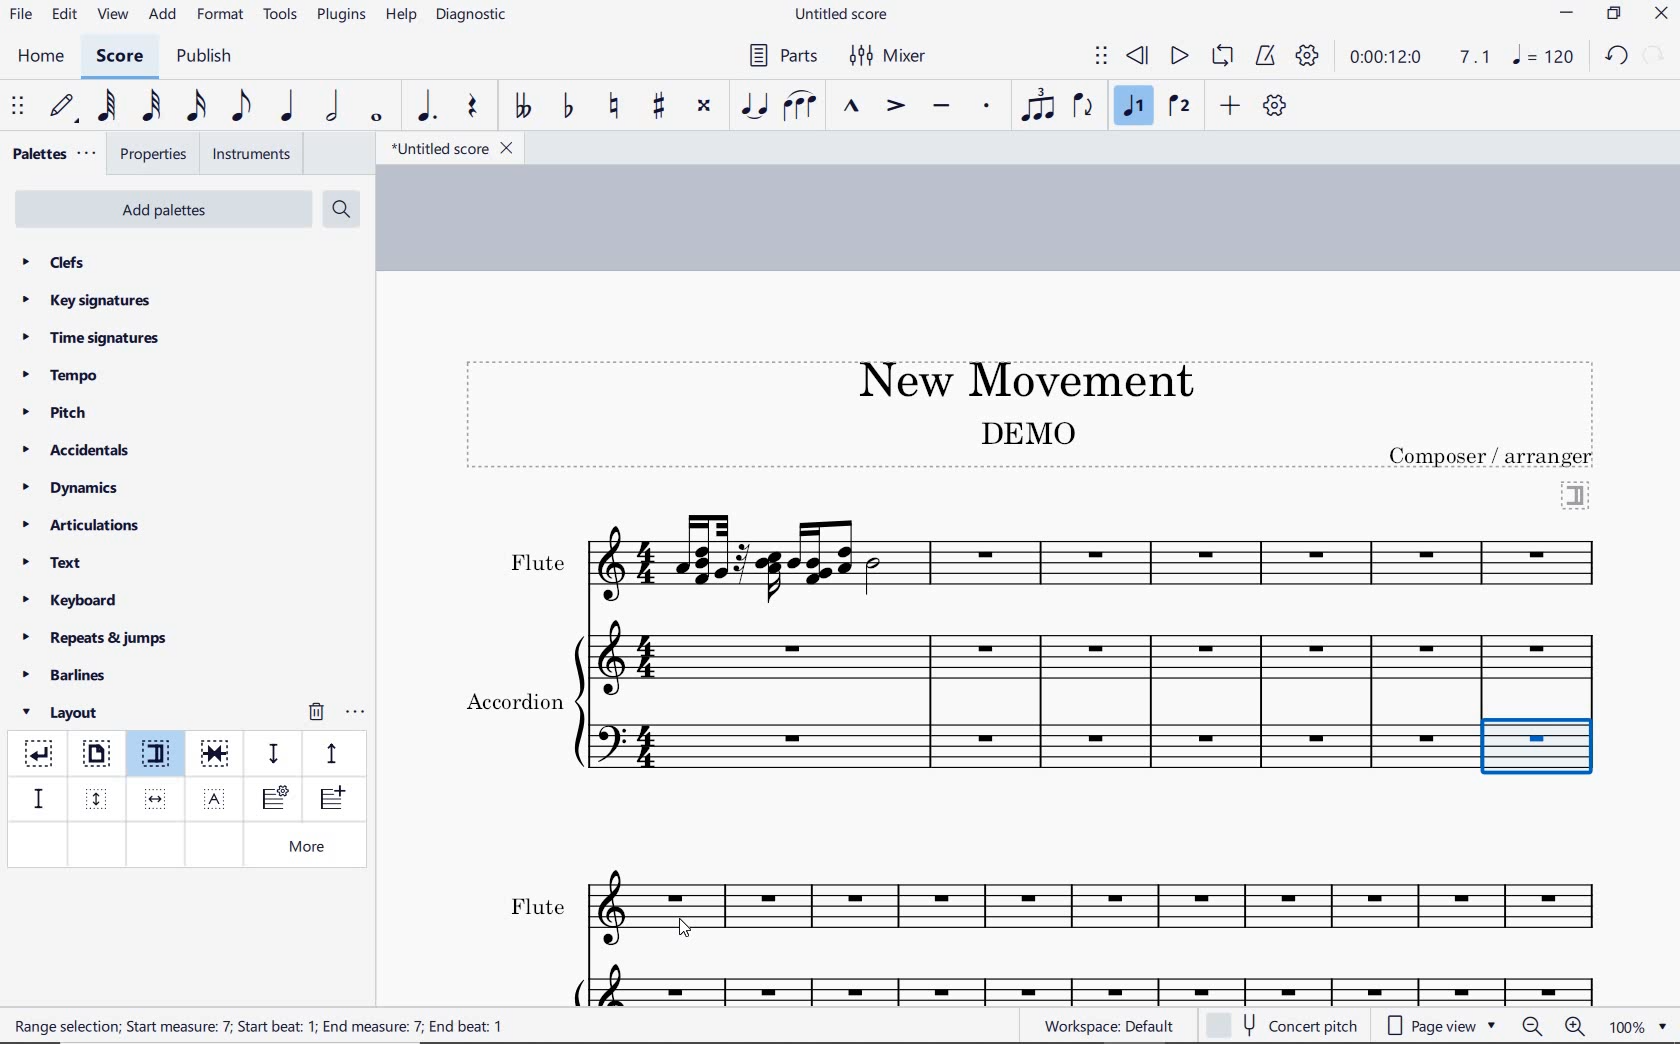 This screenshot has height=1044, width=1680. What do you see at coordinates (165, 15) in the screenshot?
I see `add ` at bounding box center [165, 15].